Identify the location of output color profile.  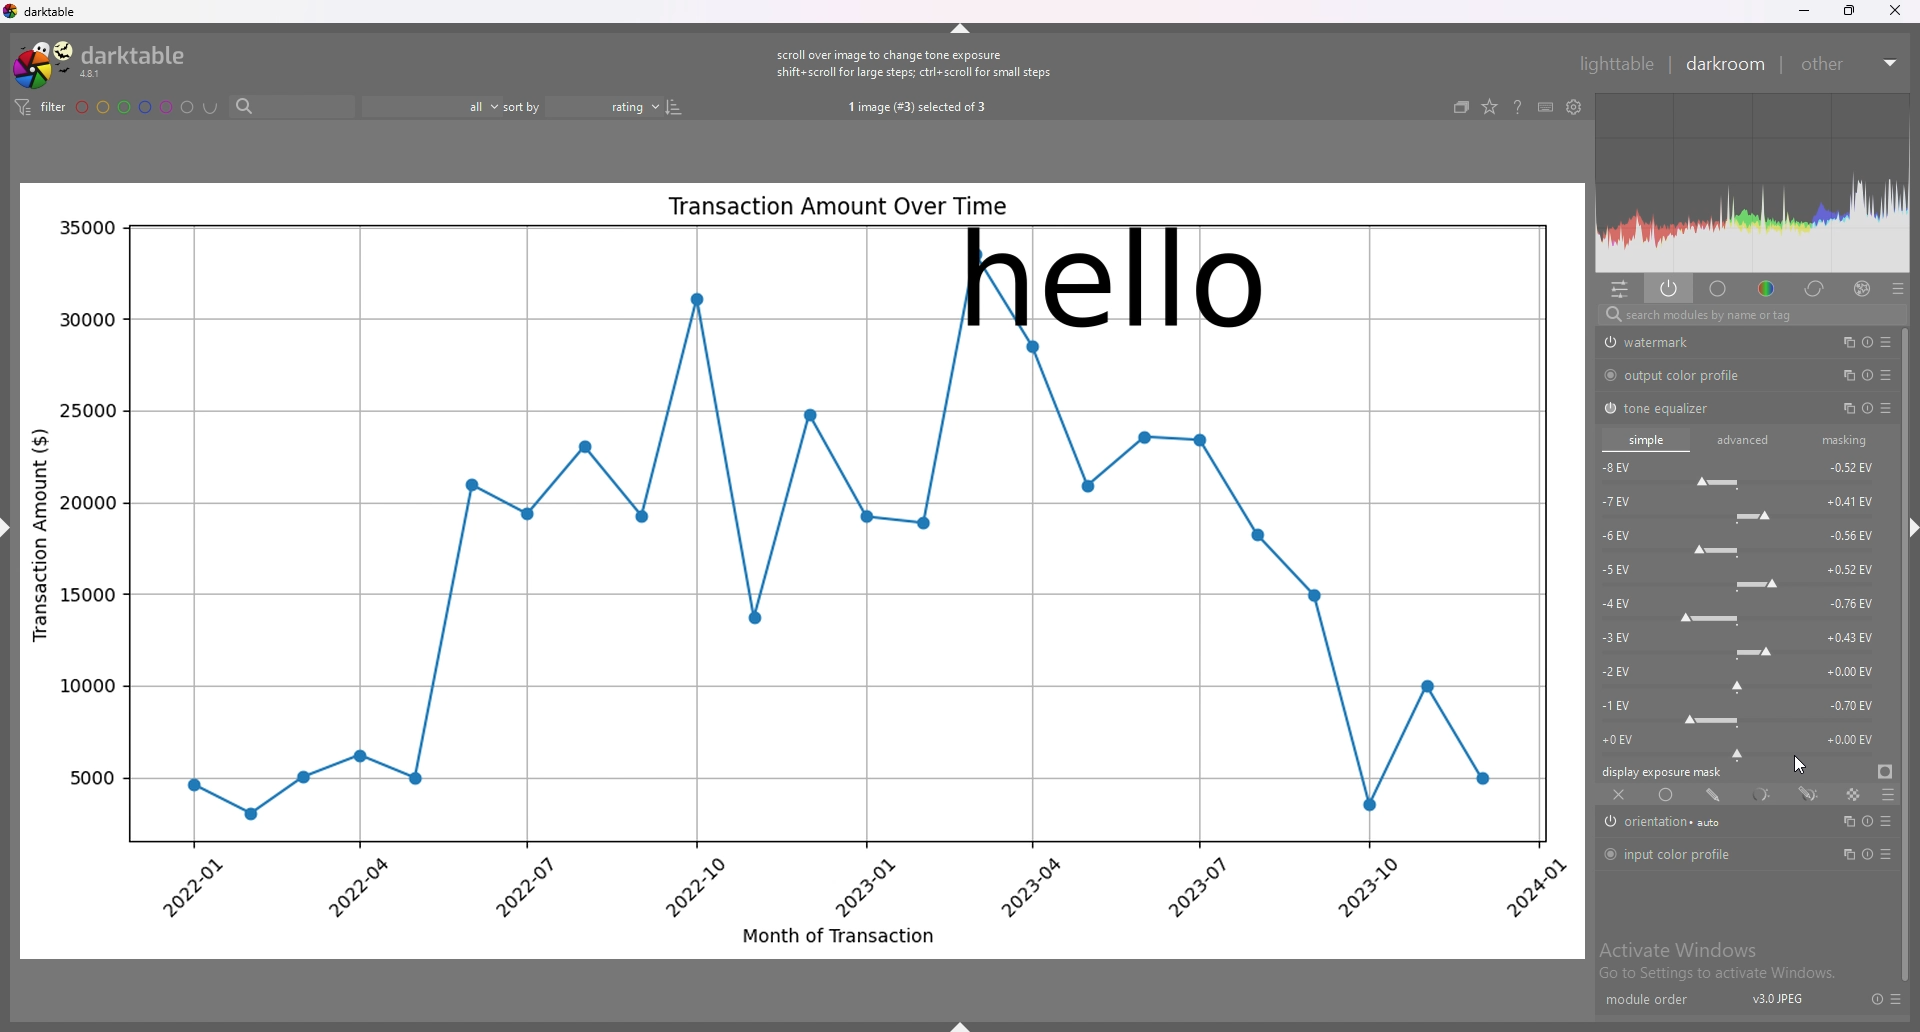
(1689, 377).